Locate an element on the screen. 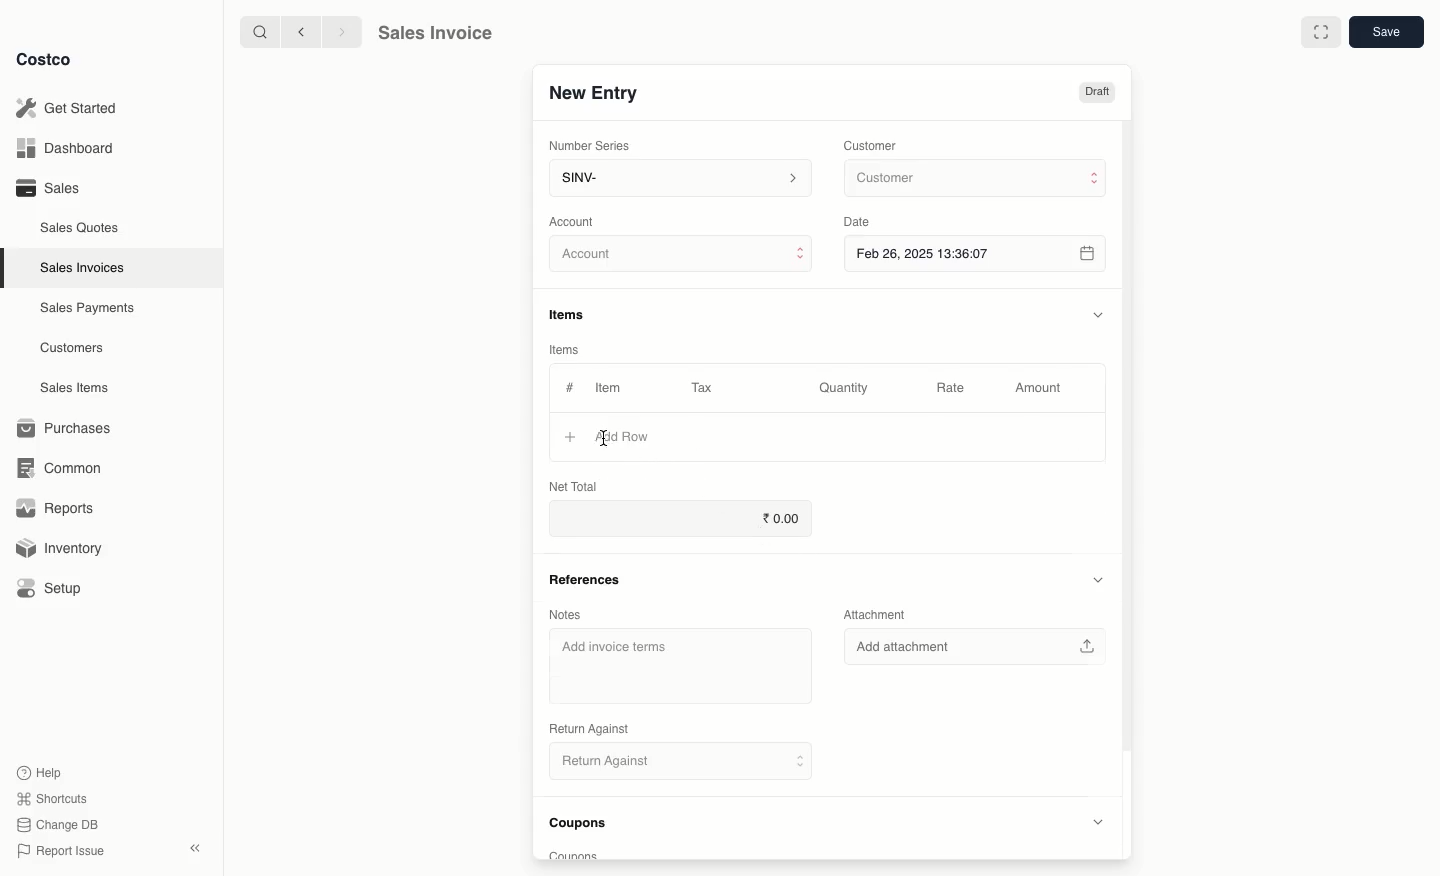 The width and height of the screenshot is (1440, 876). Hide is located at coordinates (1100, 579).